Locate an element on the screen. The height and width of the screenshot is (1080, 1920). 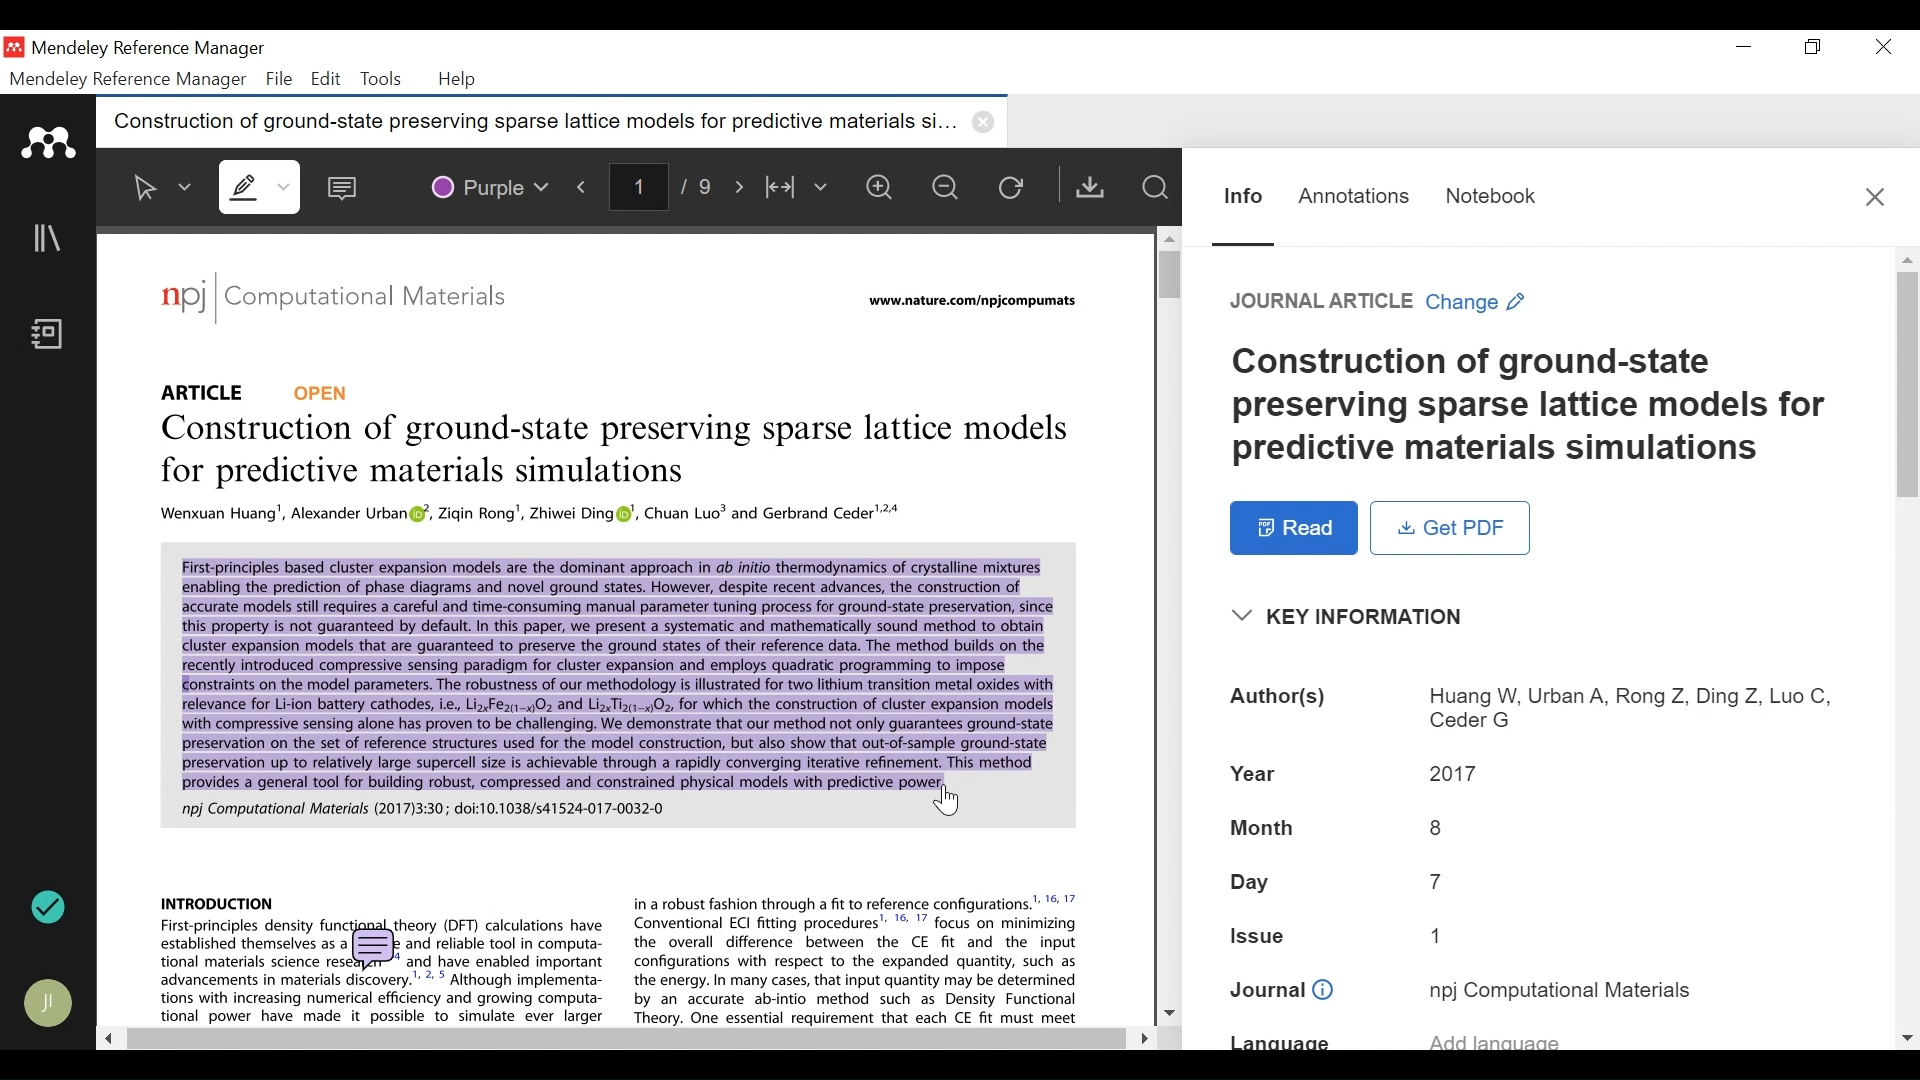
Day is located at coordinates (1253, 883).